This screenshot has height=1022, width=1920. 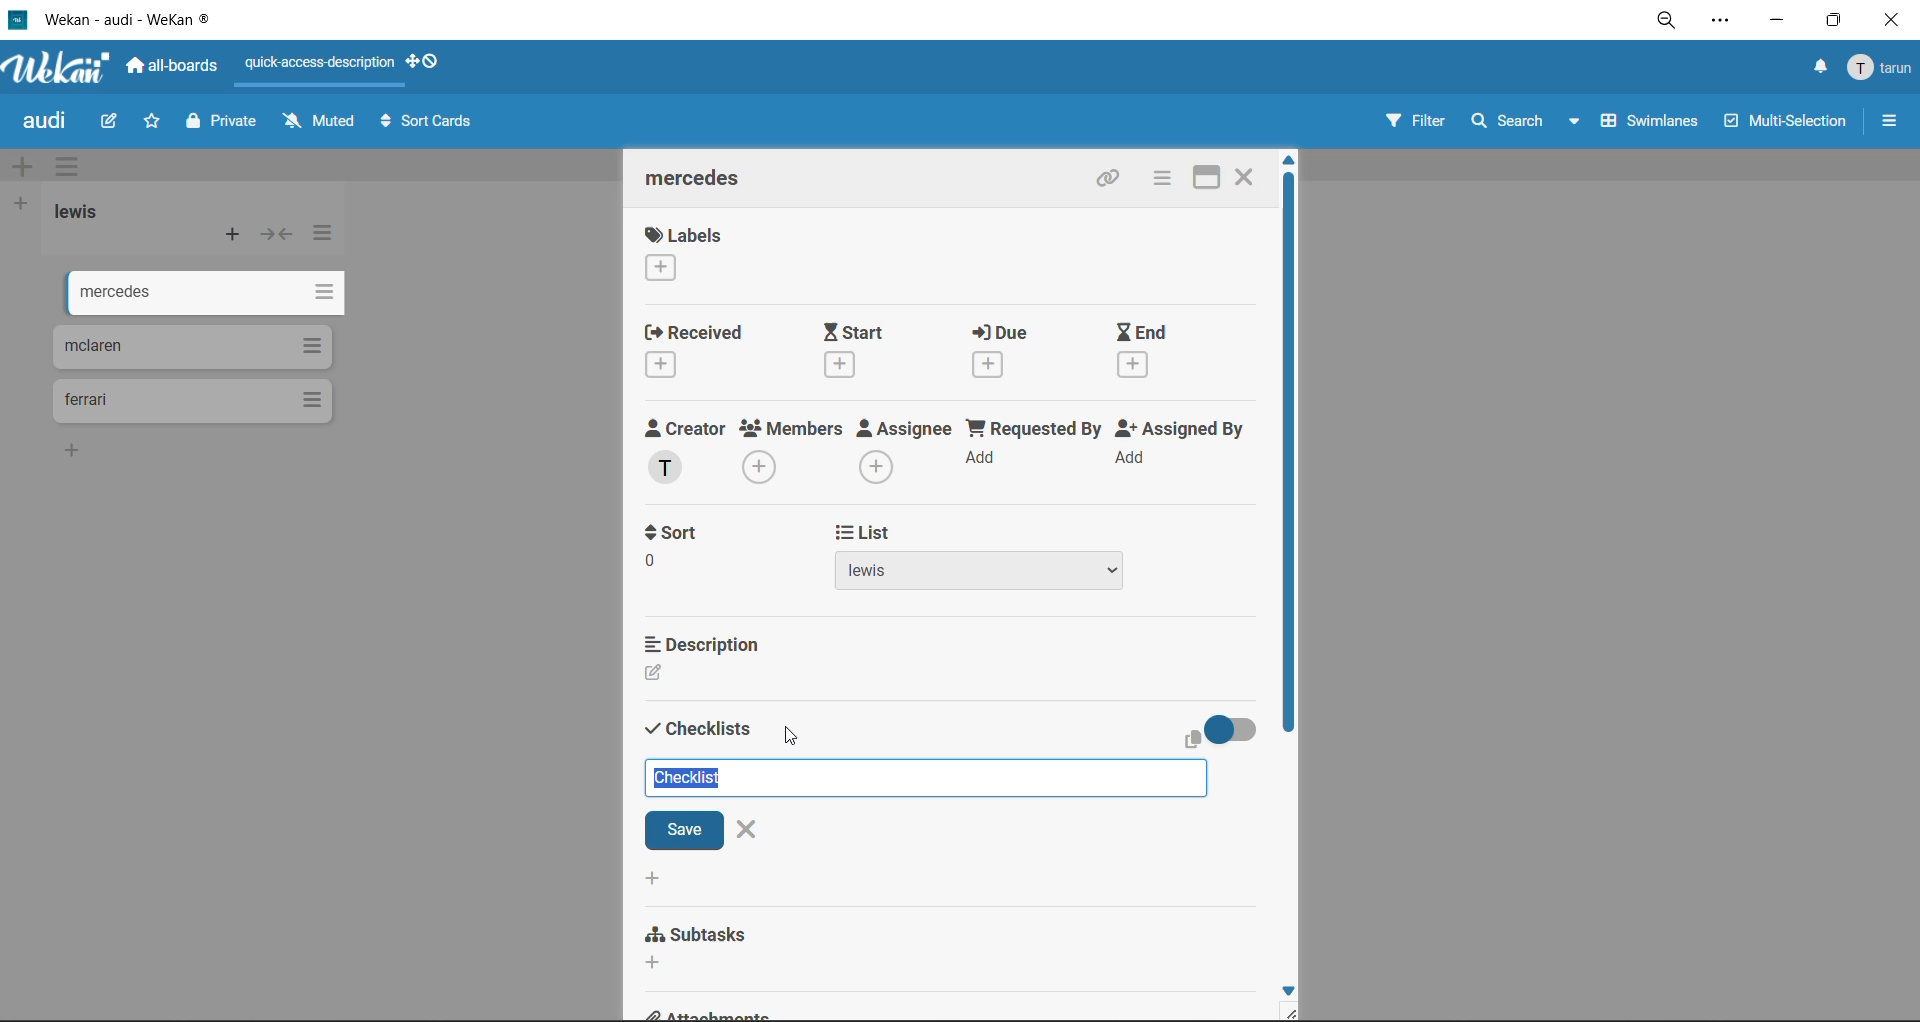 What do you see at coordinates (154, 126) in the screenshot?
I see `star` at bounding box center [154, 126].